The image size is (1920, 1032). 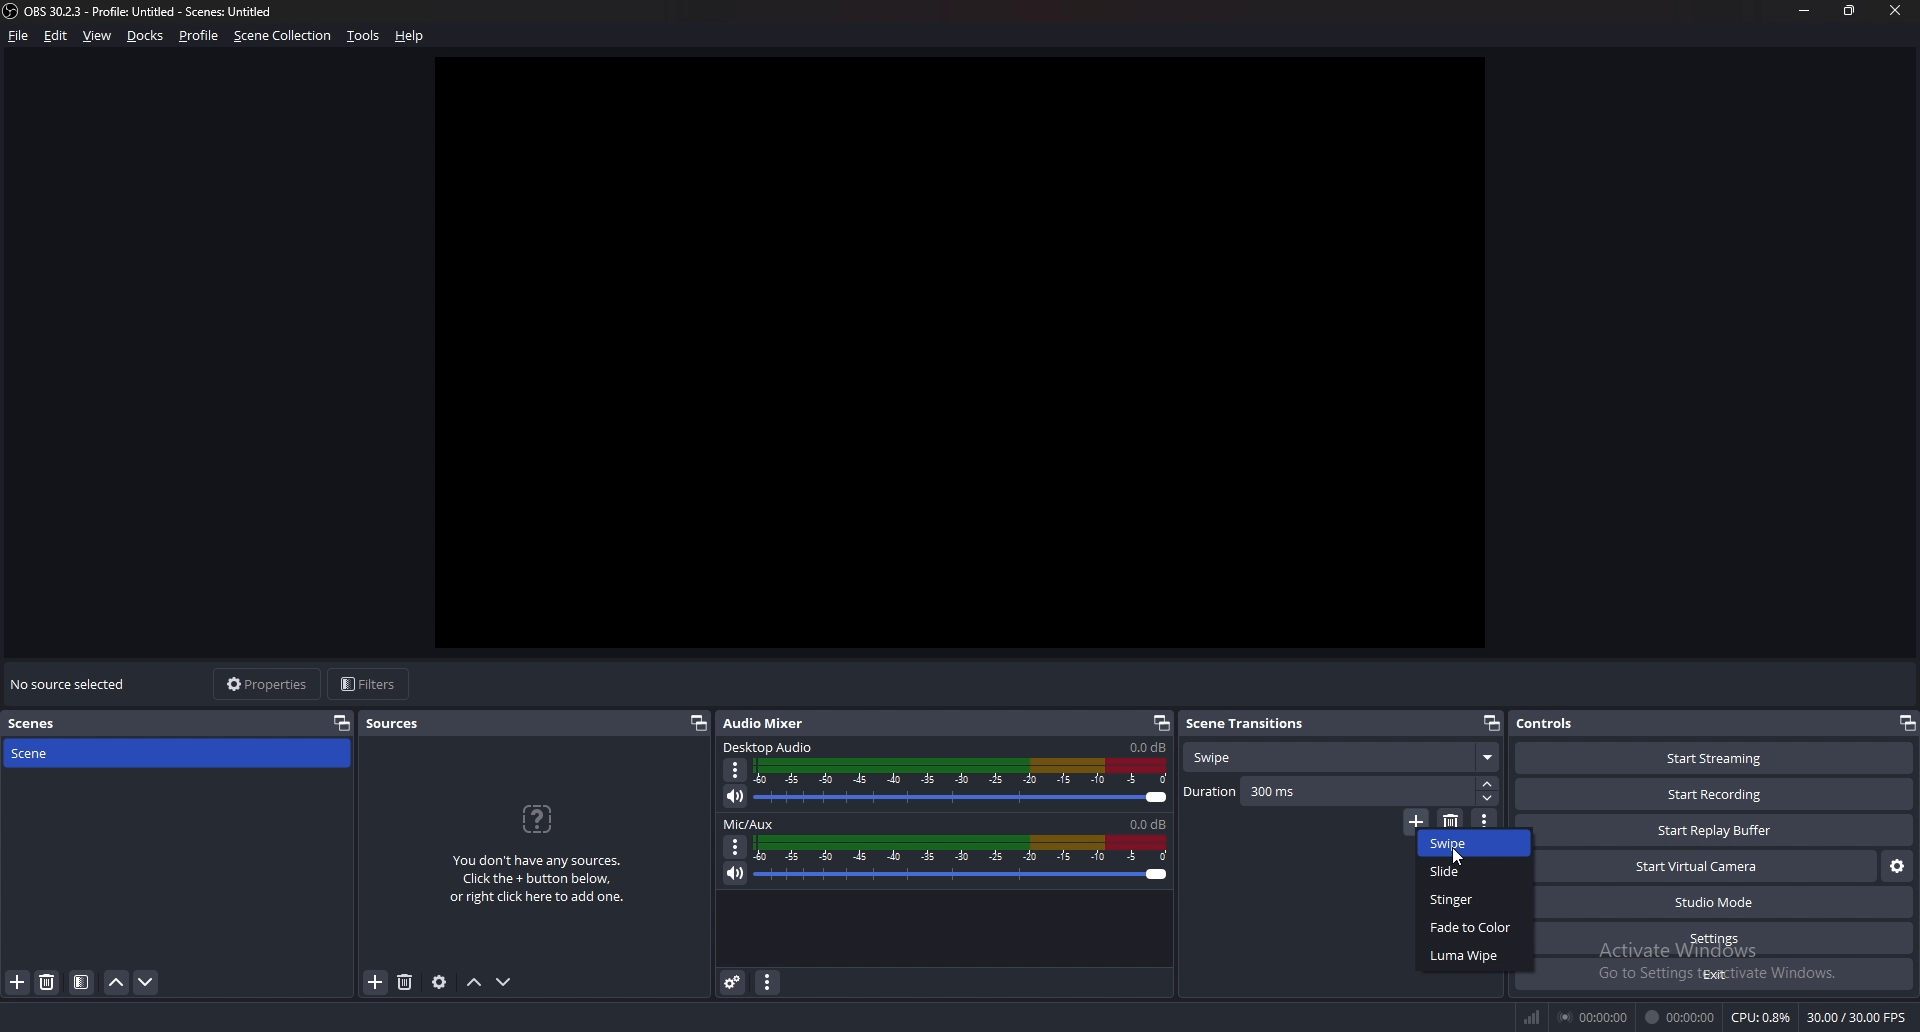 What do you see at coordinates (146, 36) in the screenshot?
I see `docks` at bounding box center [146, 36].